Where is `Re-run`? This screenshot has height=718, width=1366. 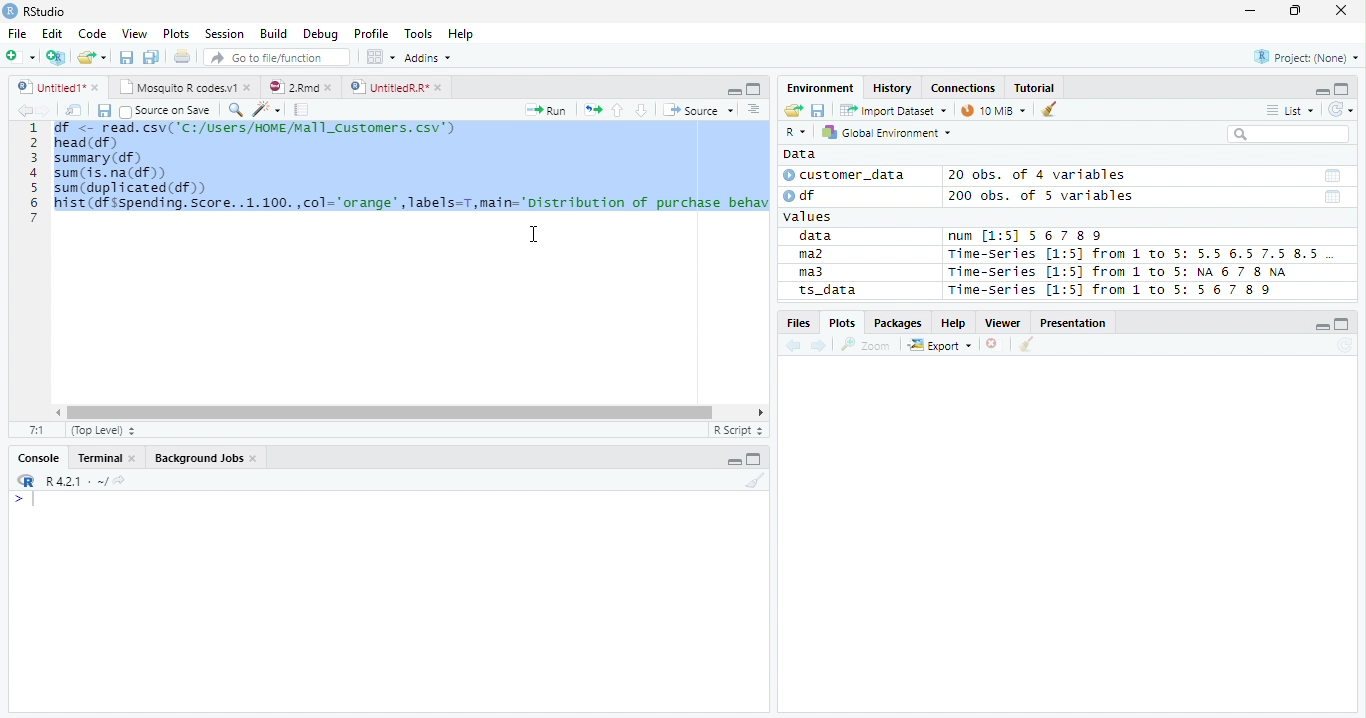
Re-run is located at coordinates (592, 111).